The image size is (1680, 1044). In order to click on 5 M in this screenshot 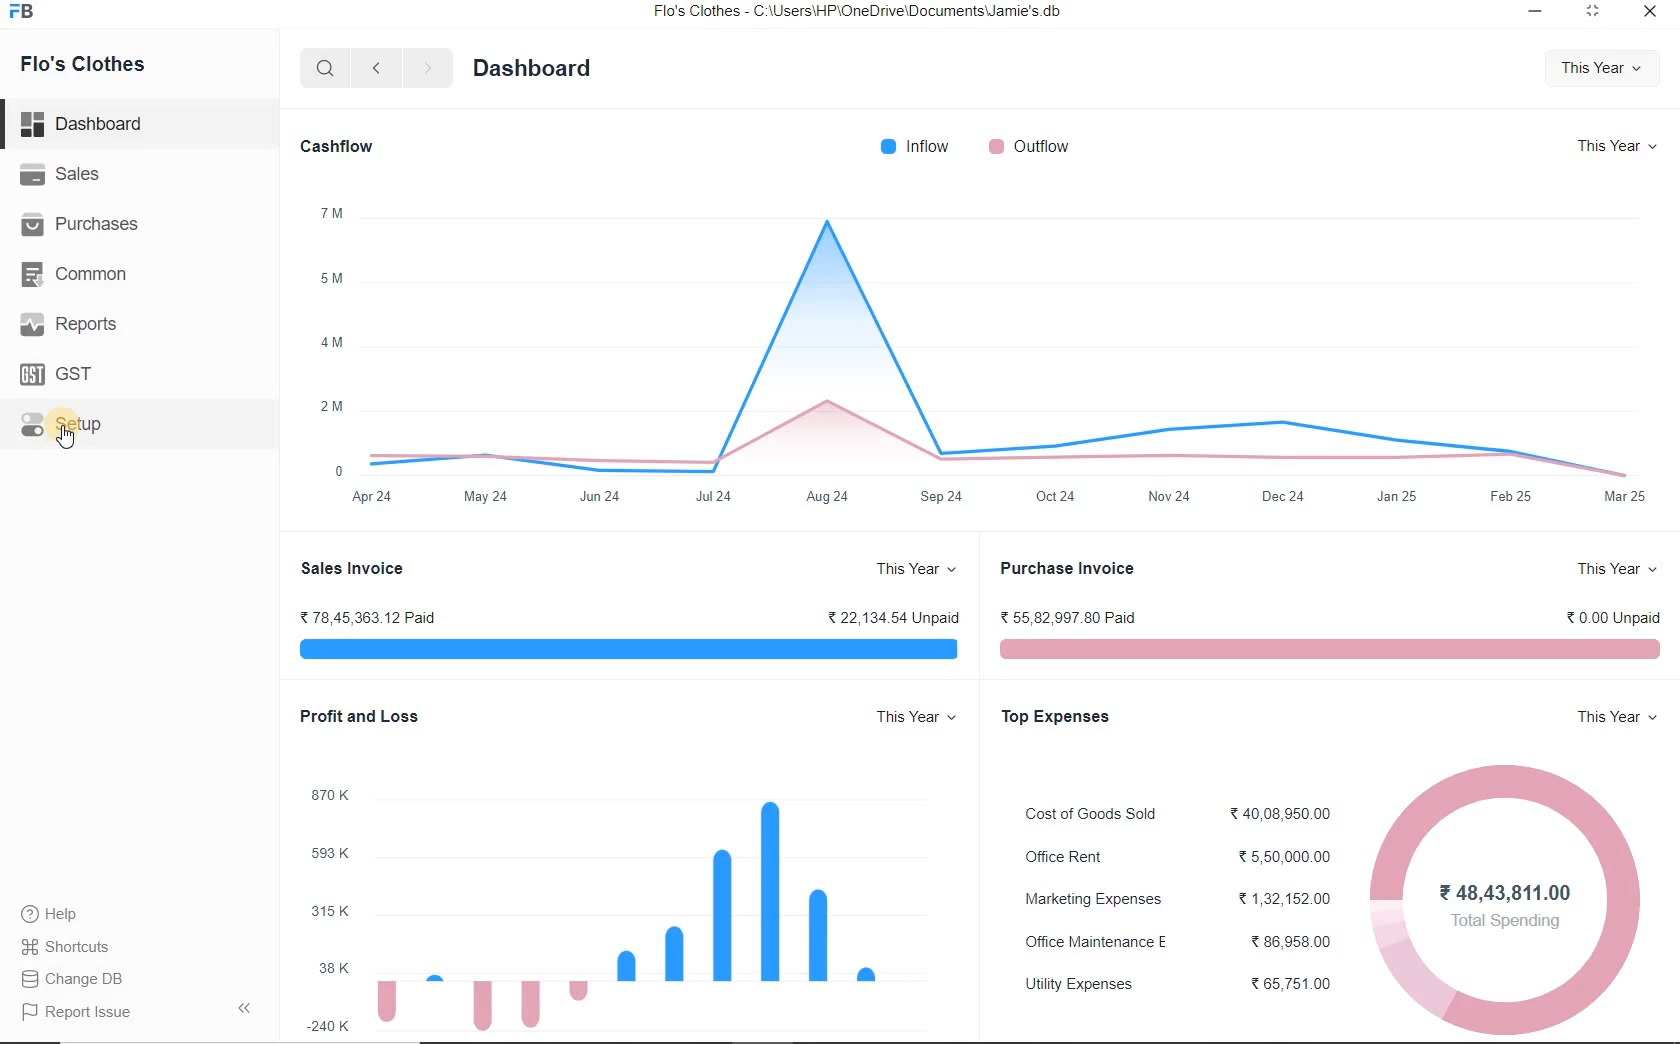, I will do `click(330, 276)`.